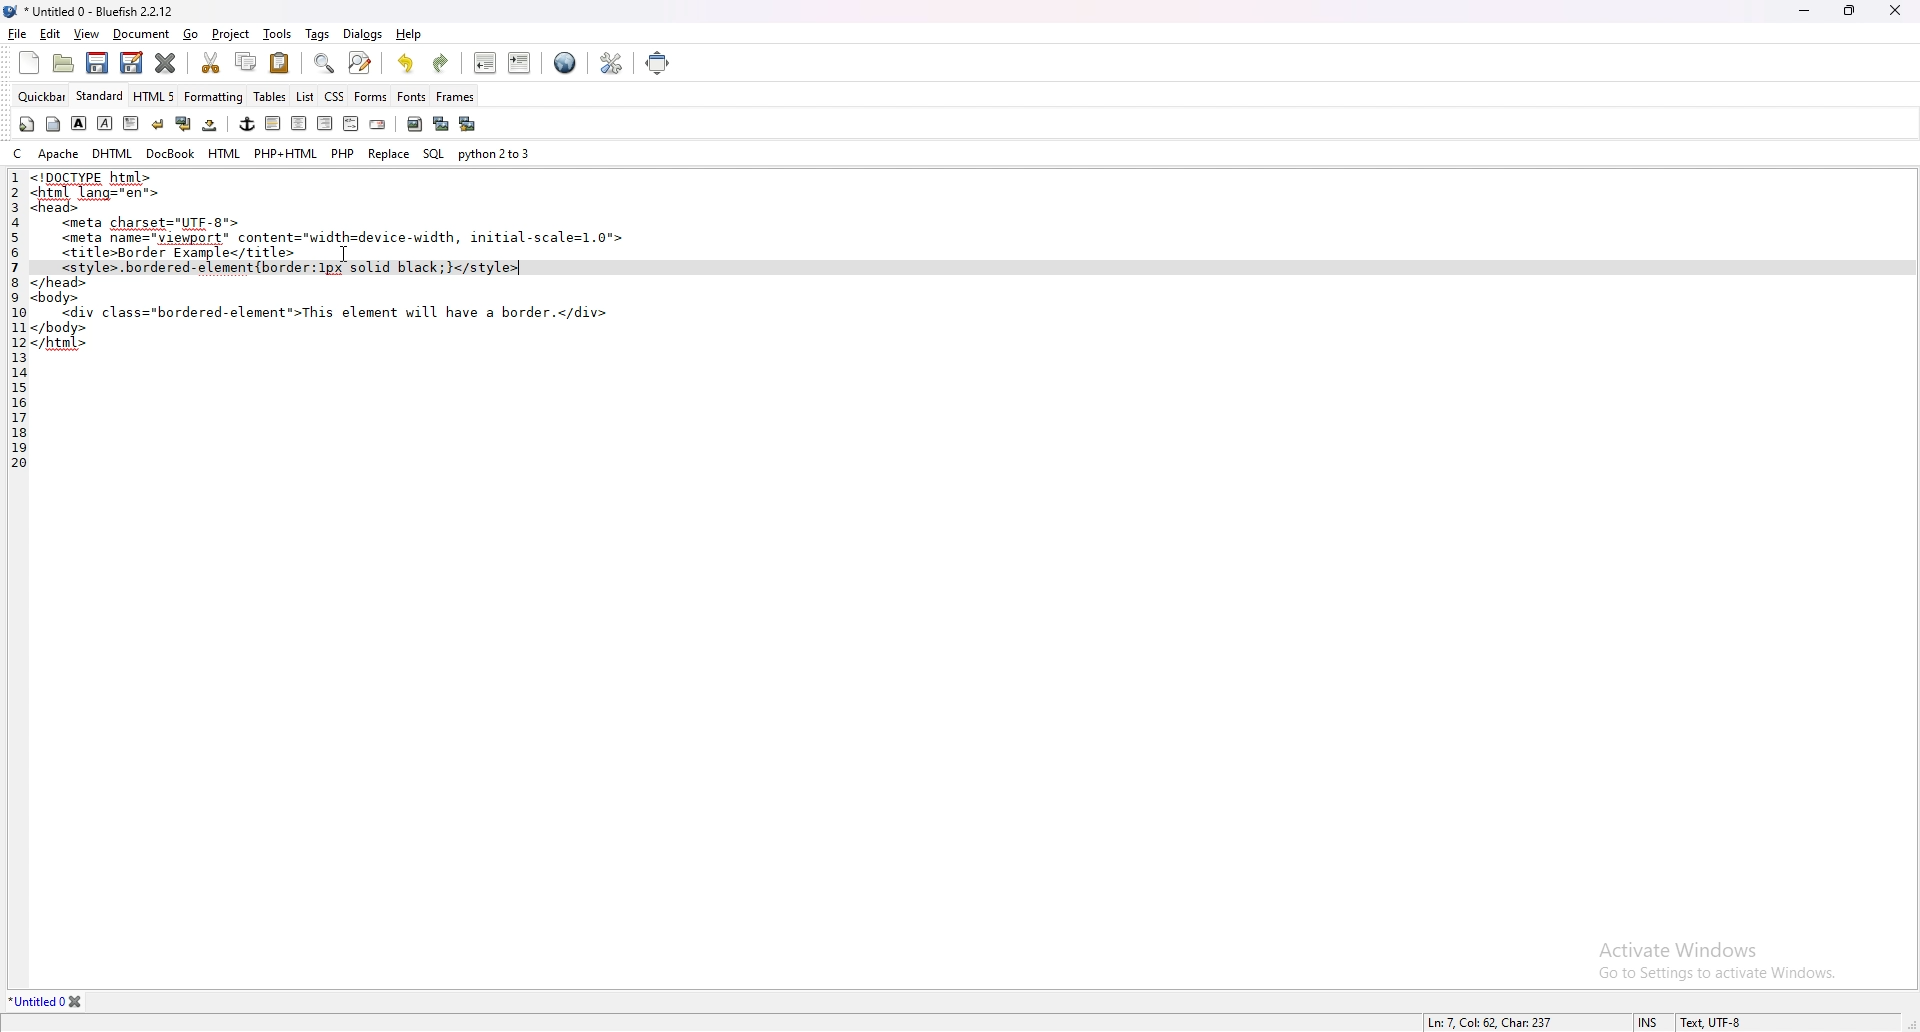 This screenshot has height=1032, width=1920. Describe the element at coordinates (1709, 1022) in the screenshot. I see `Text, UTF-8` at that location.